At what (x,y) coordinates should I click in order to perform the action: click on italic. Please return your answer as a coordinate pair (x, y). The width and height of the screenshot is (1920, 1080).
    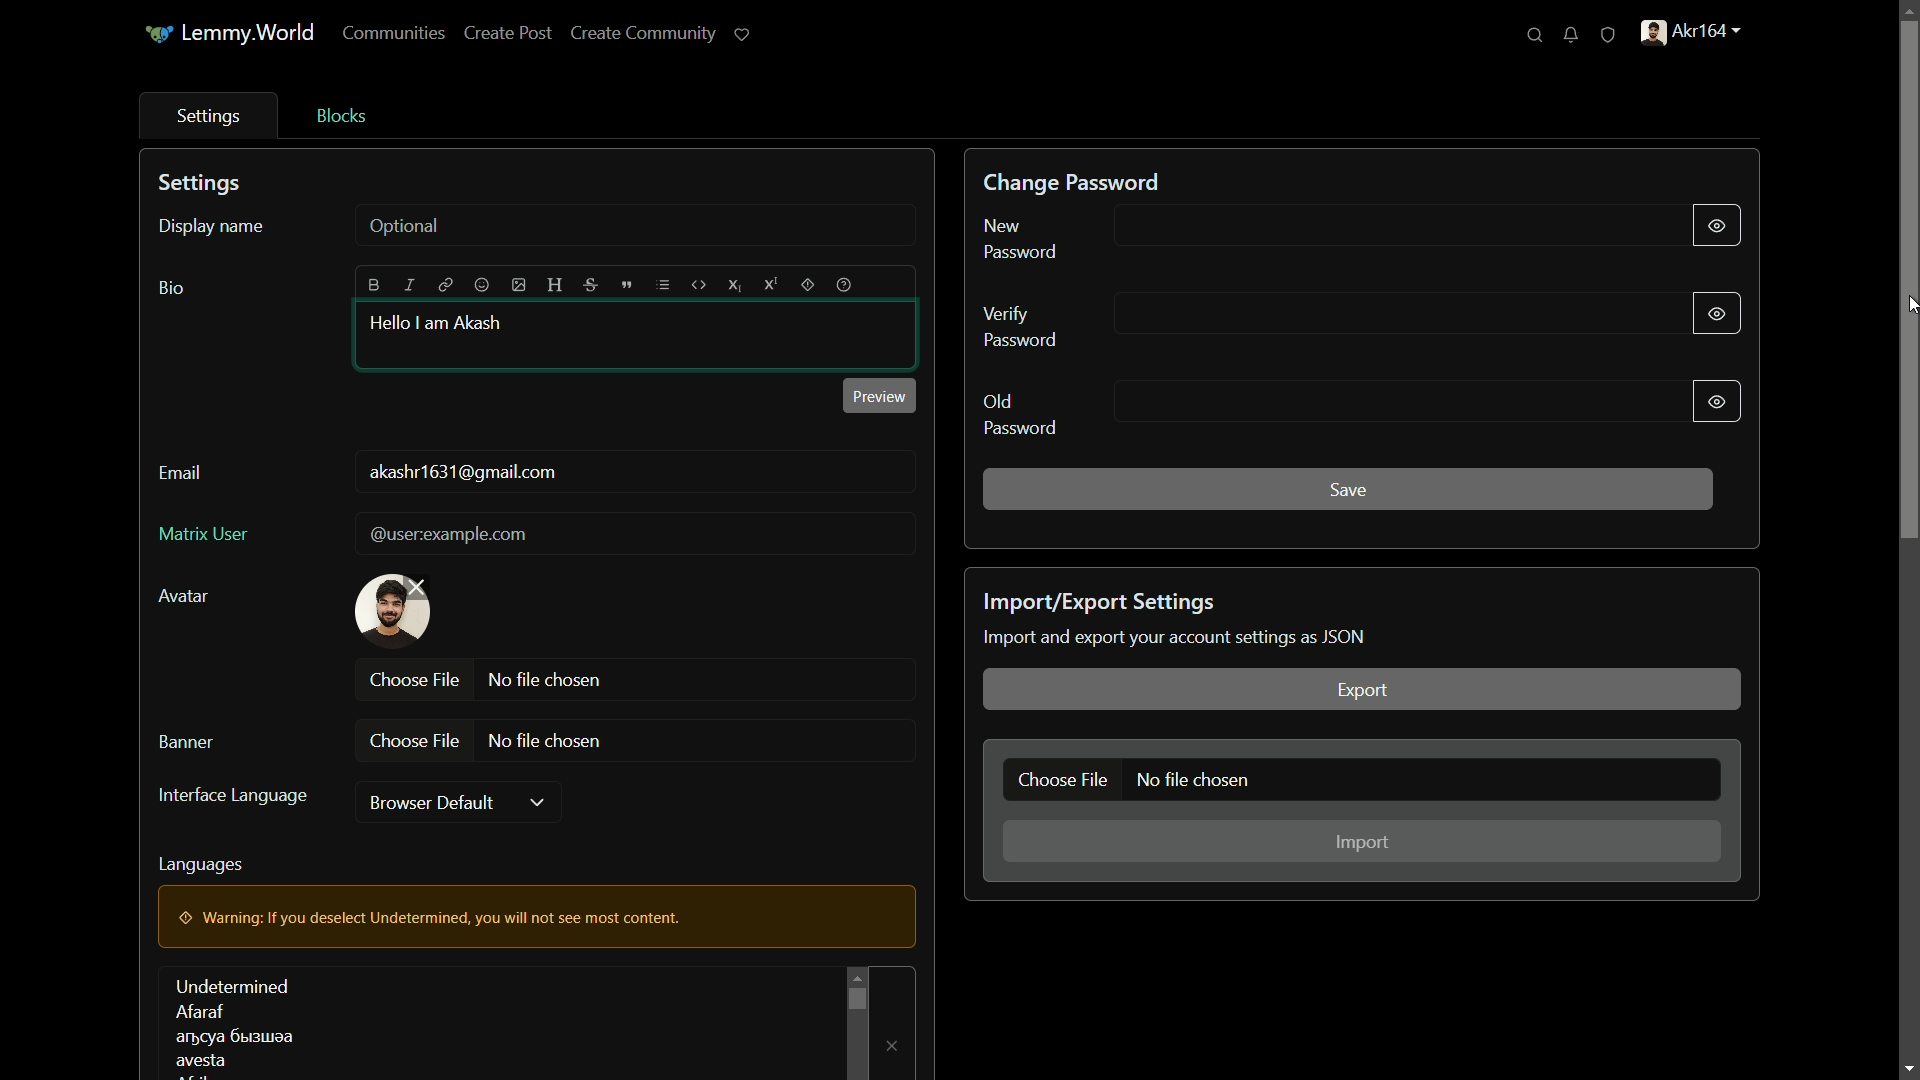
    Looking at the image, I should click on (409, 285).